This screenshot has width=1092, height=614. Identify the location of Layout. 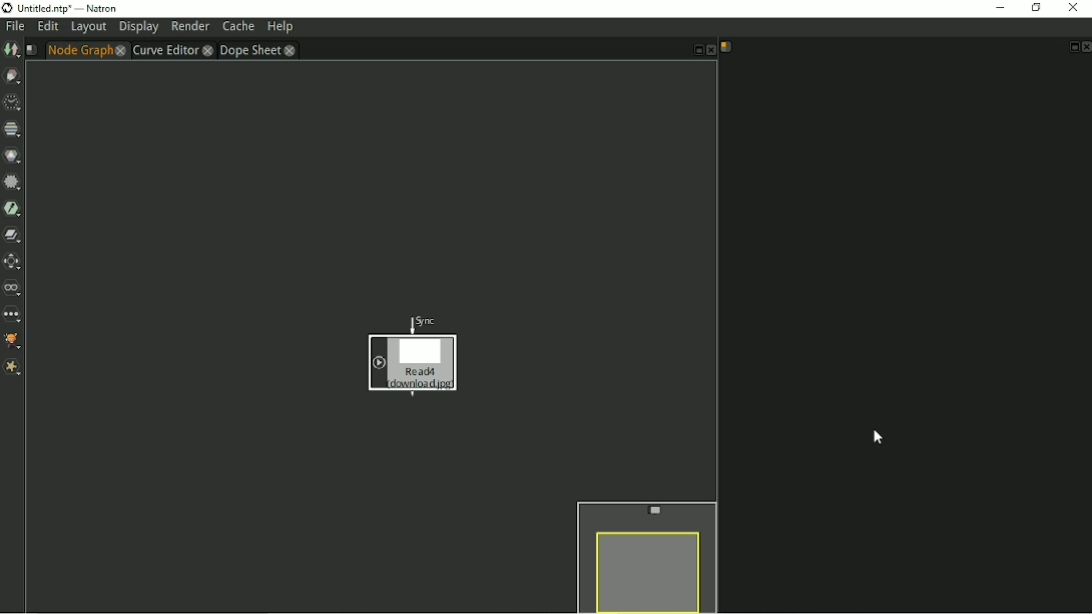
(88, 28).